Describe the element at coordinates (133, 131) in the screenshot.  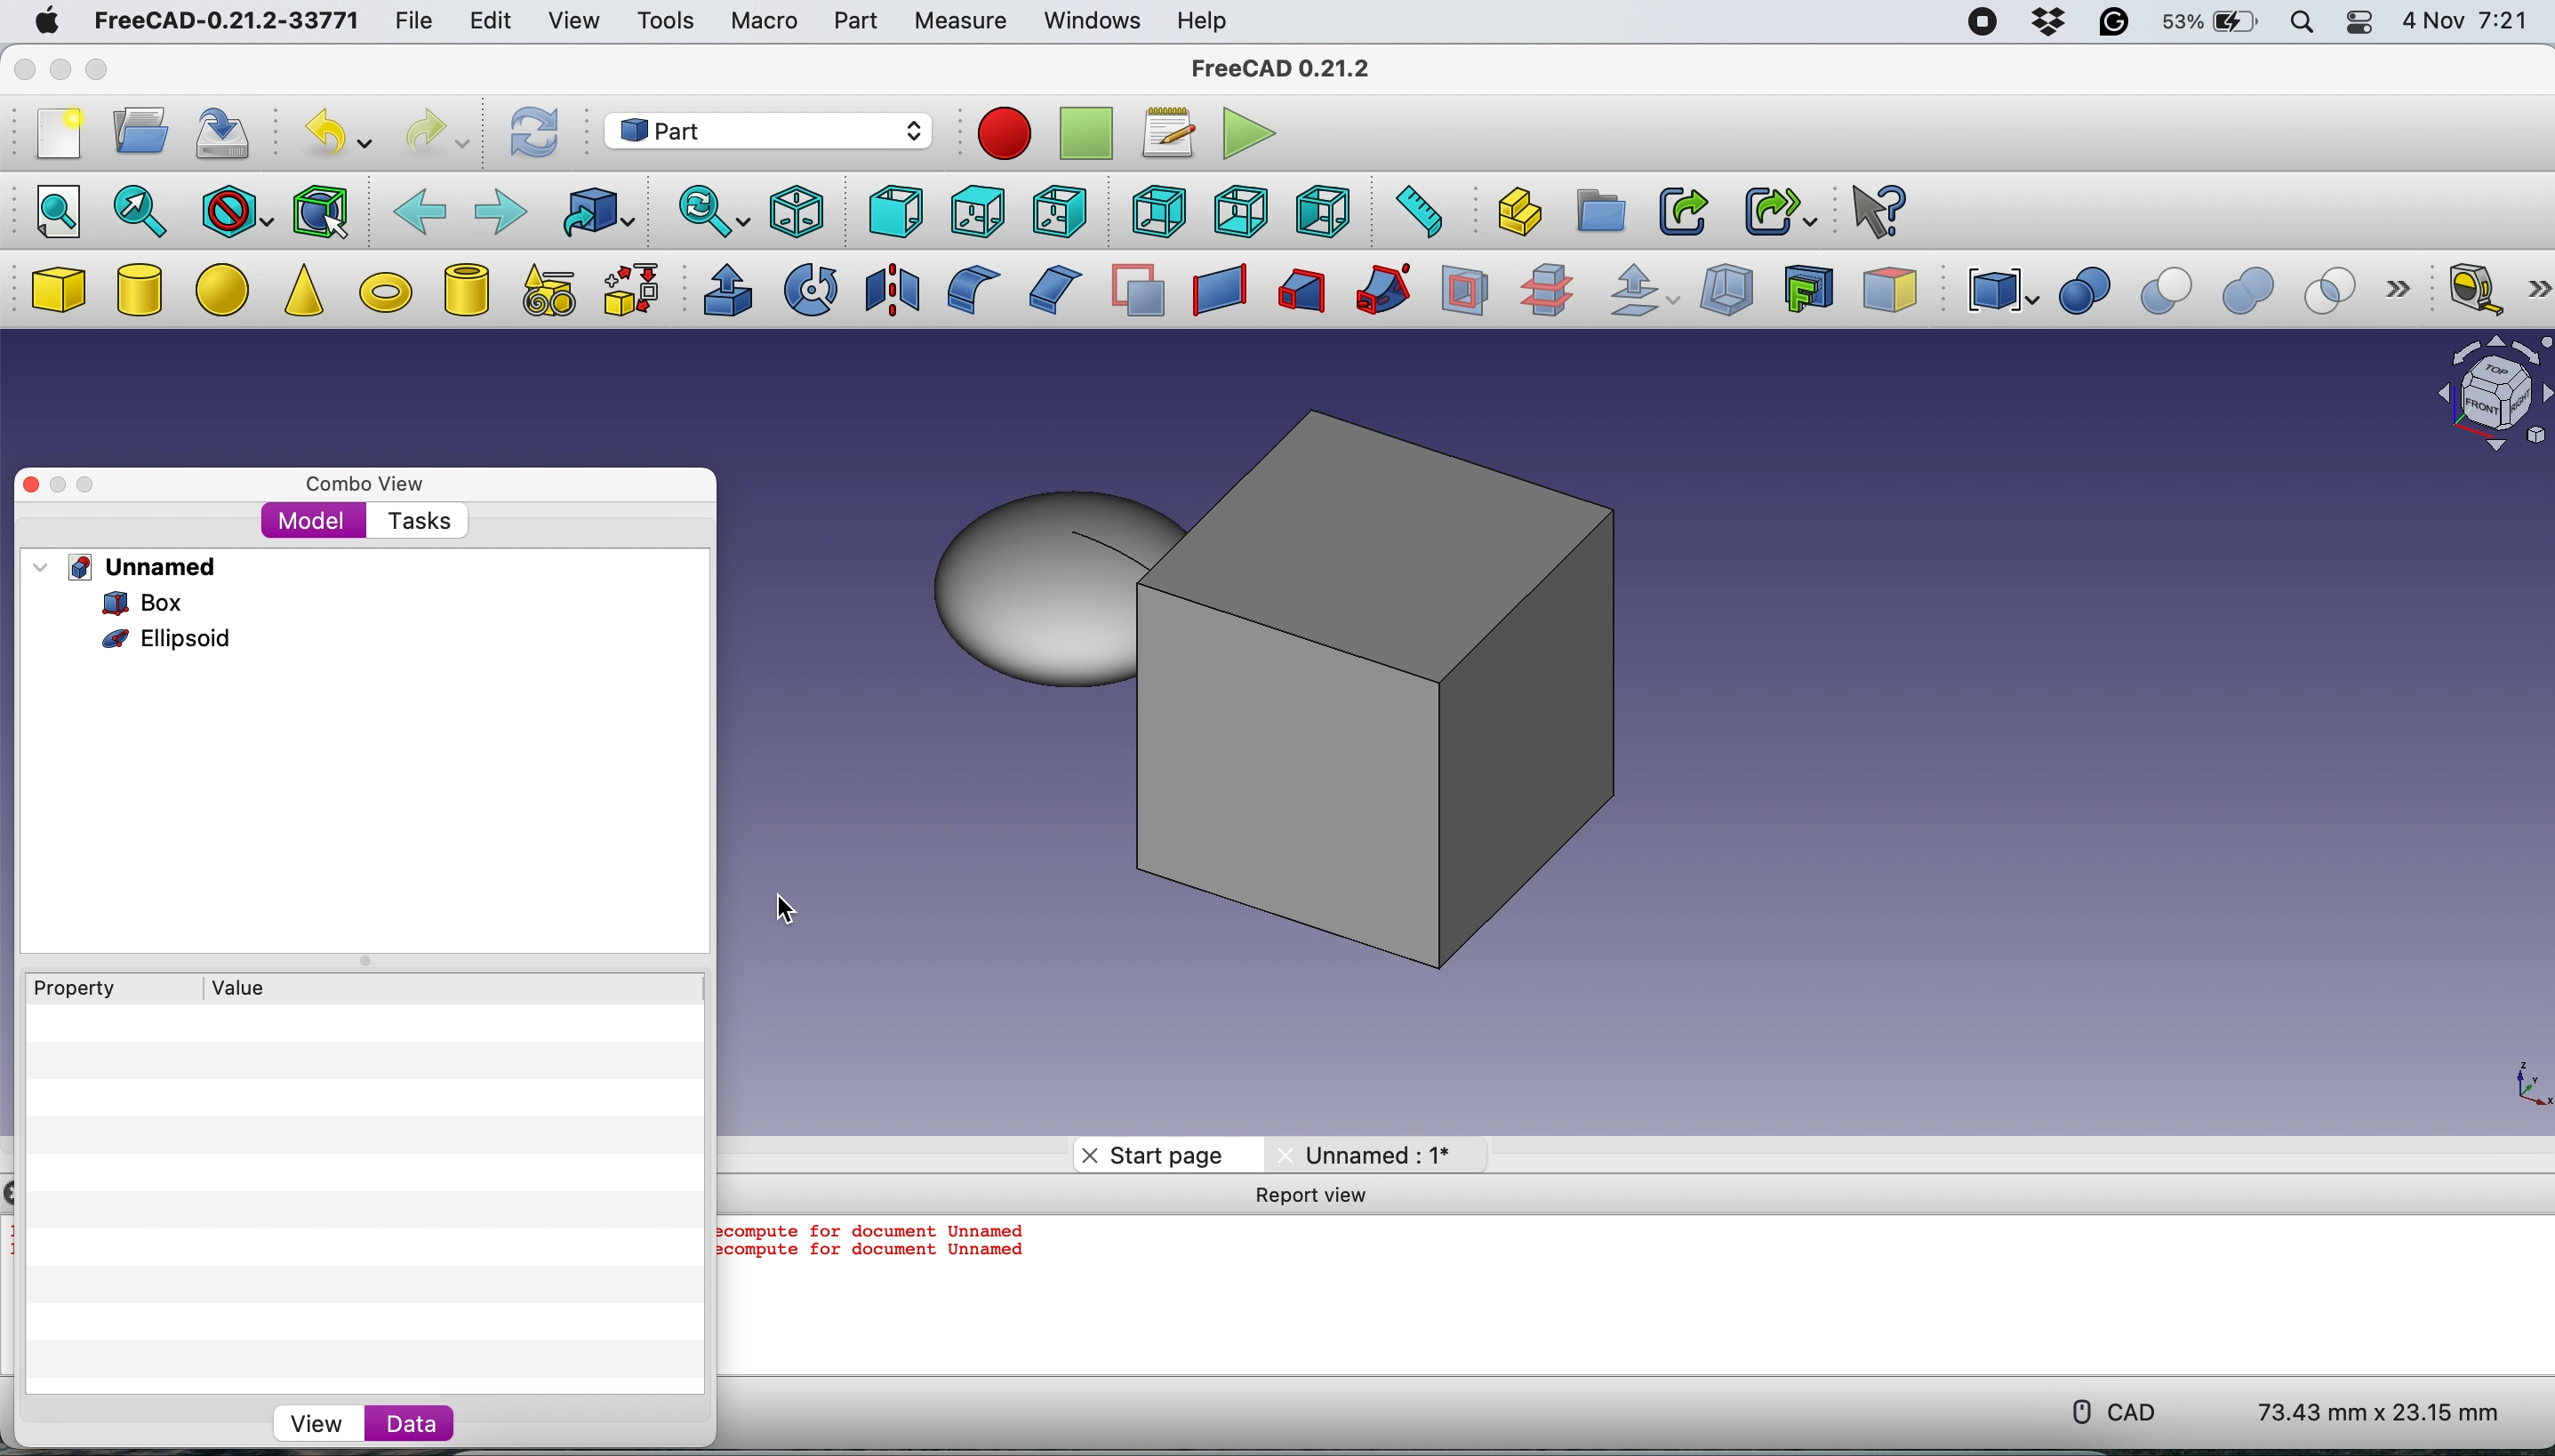
I see `open` at that location.